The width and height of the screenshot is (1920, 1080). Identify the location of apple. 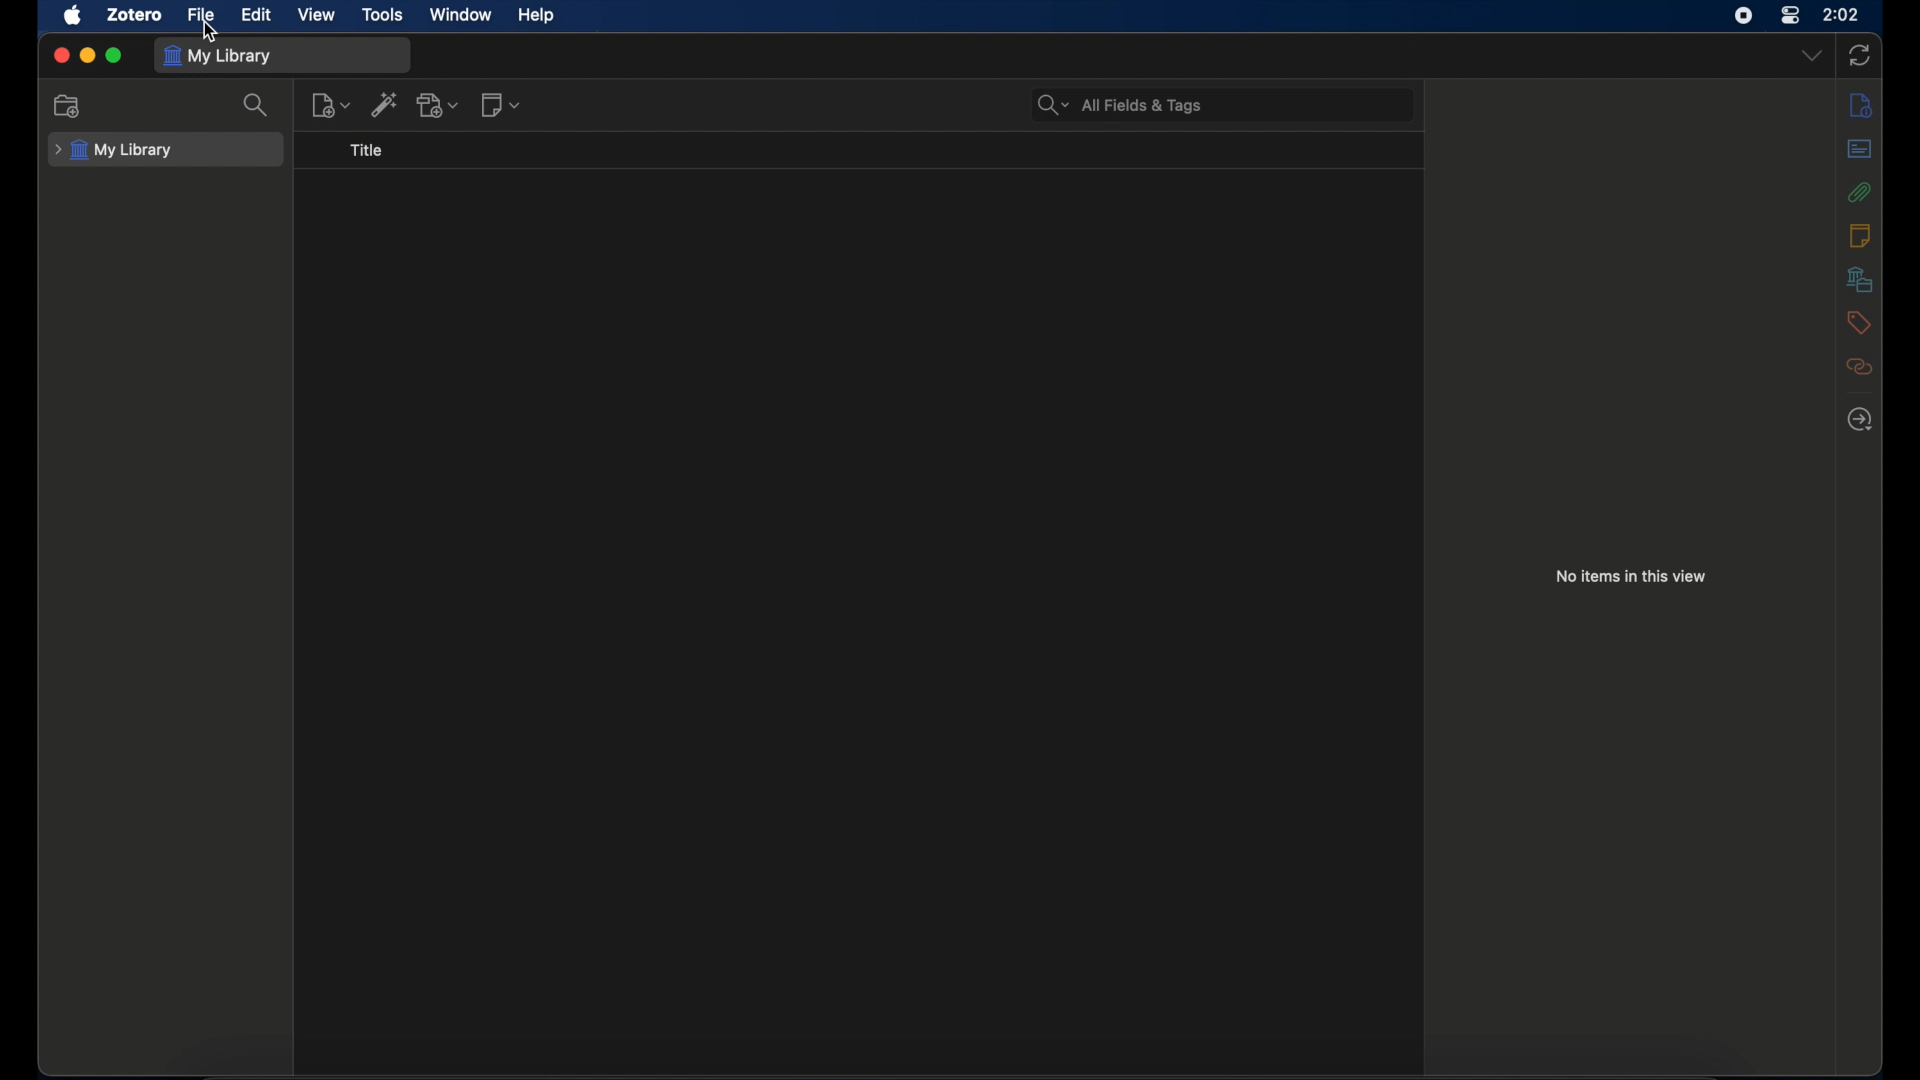
(73, 16).